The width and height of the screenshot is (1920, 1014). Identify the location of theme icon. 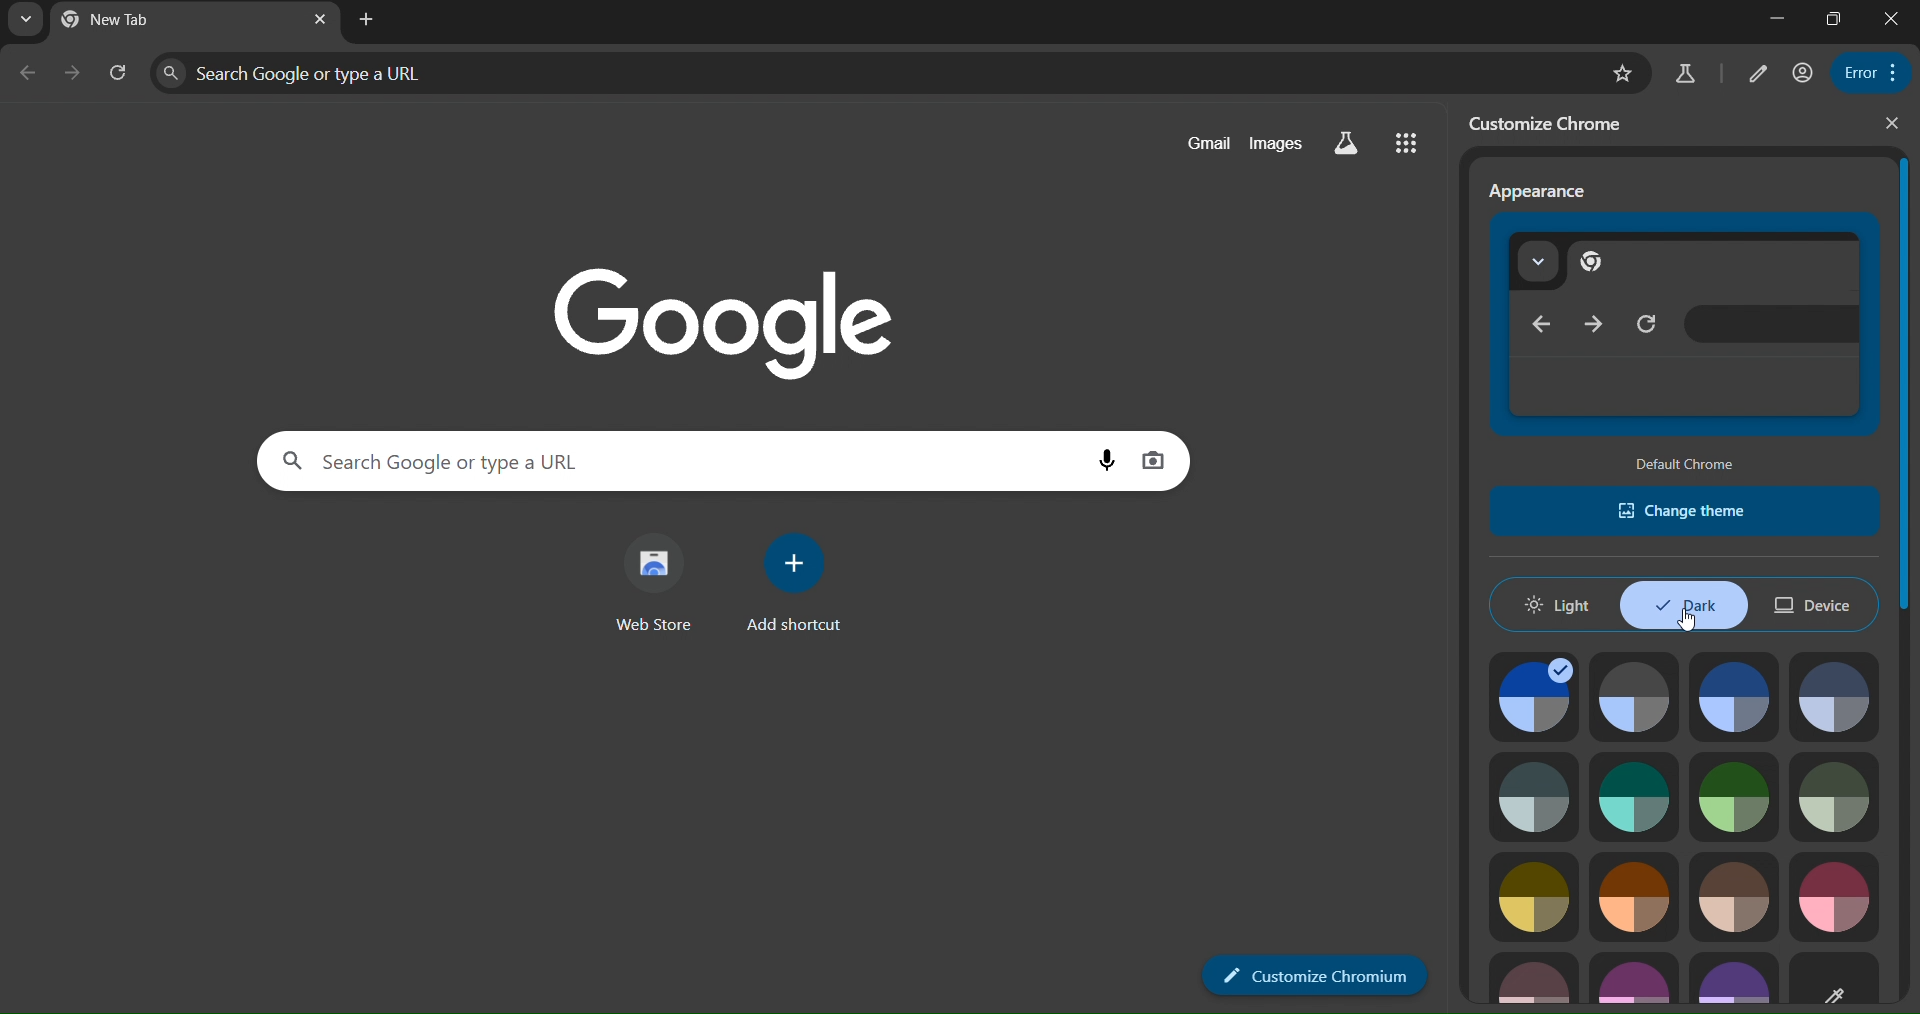
(1535, 699).